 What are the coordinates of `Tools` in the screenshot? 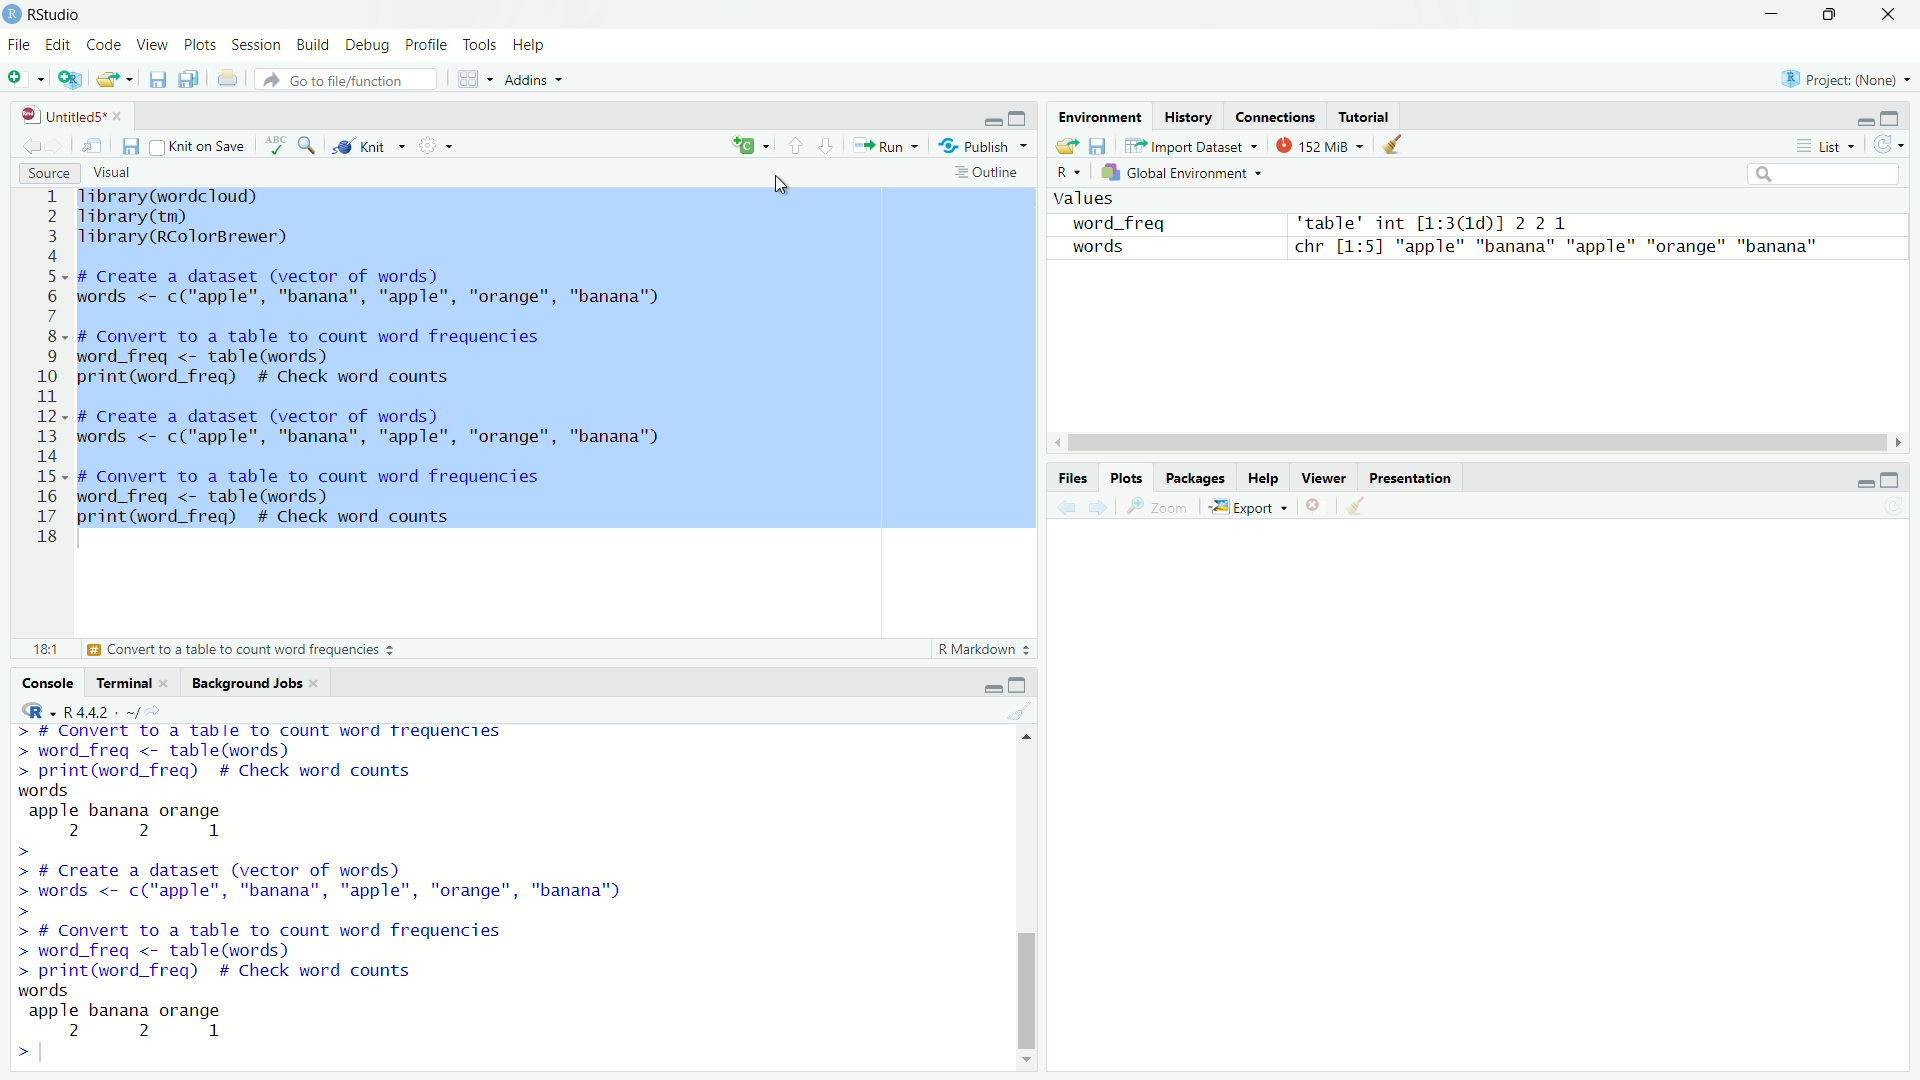 It's located at (479, 43).